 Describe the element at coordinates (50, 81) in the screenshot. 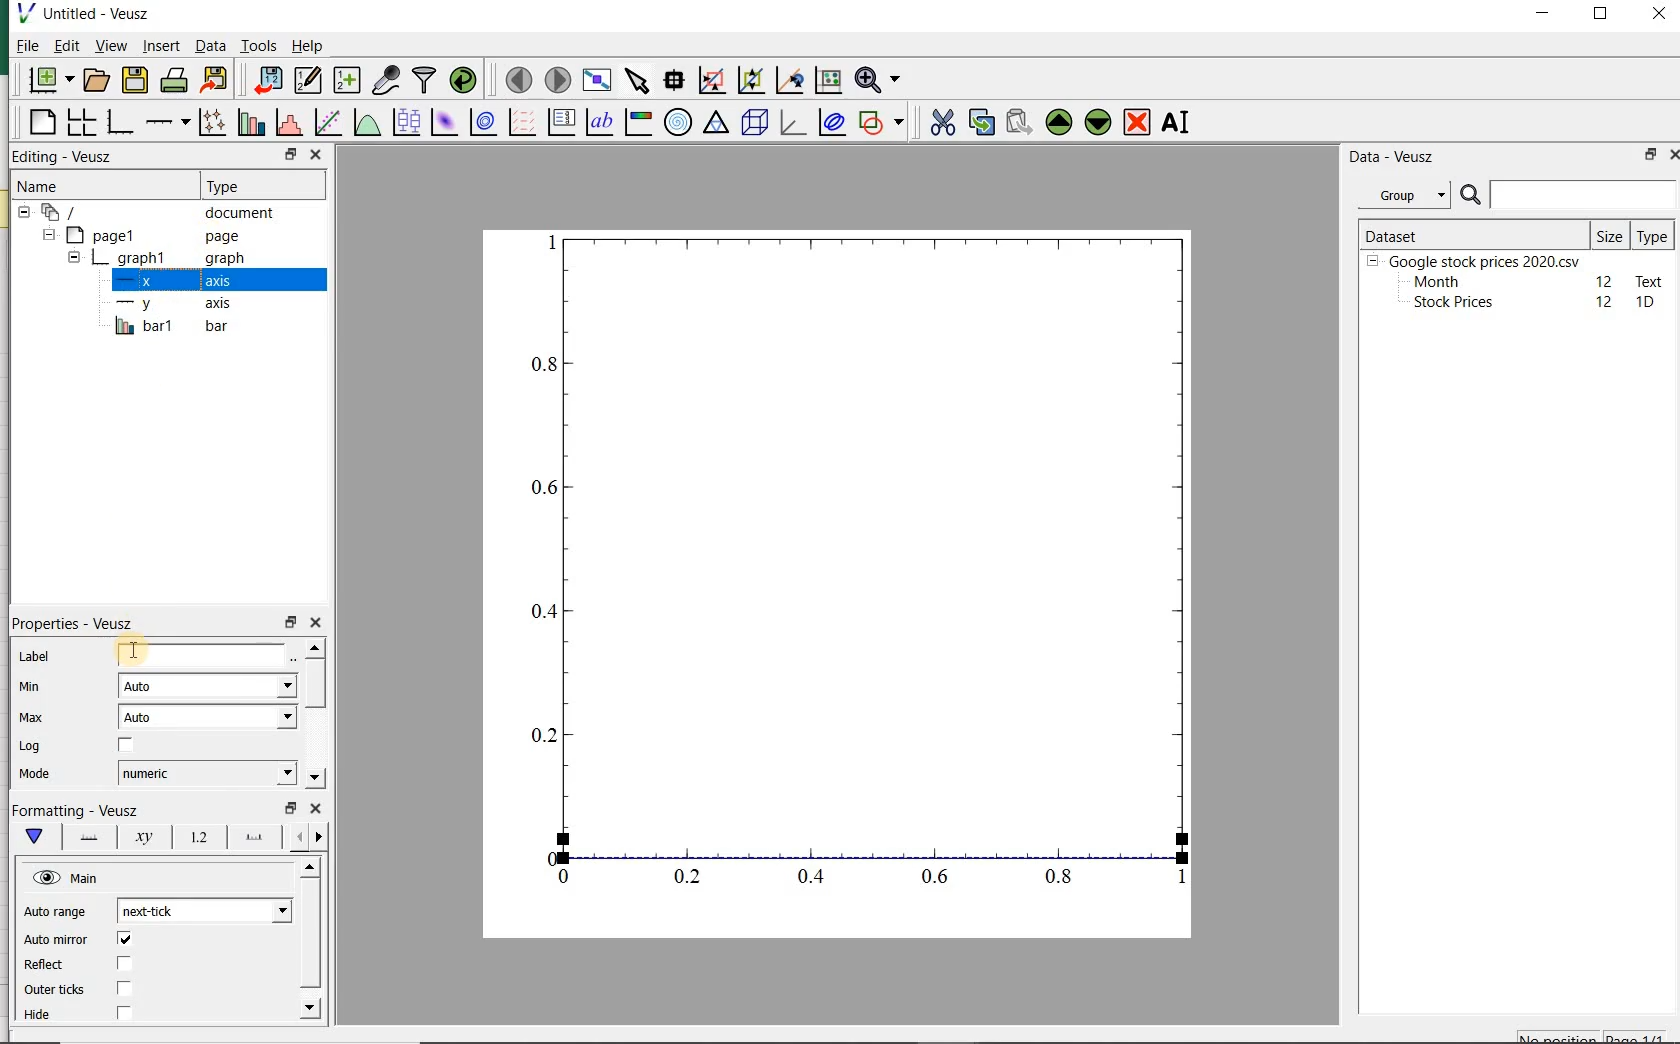

I see `new document` at that location.